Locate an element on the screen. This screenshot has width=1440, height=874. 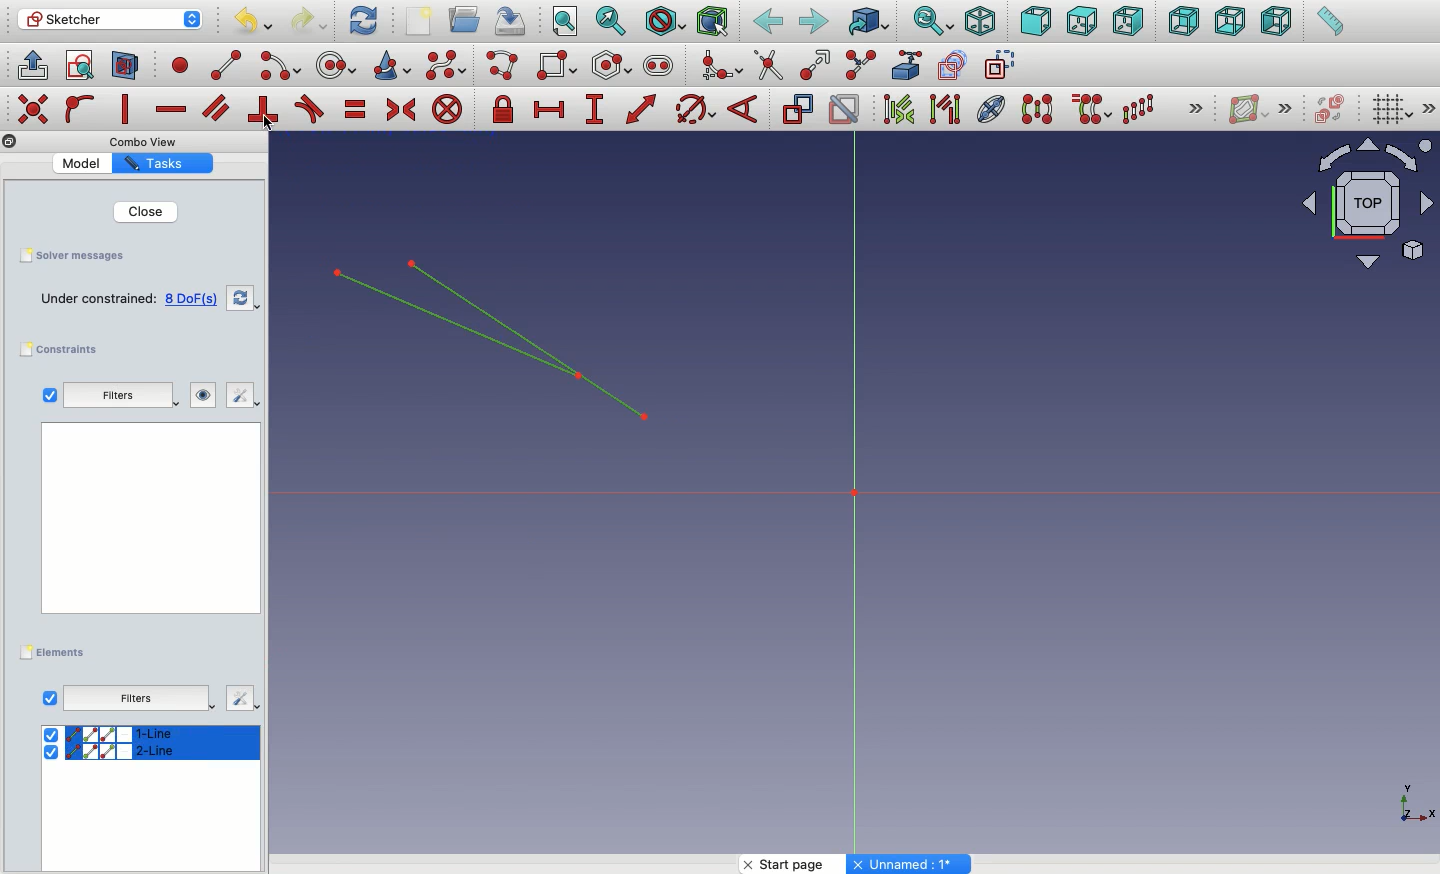
 is located at coordinates (31, 107).